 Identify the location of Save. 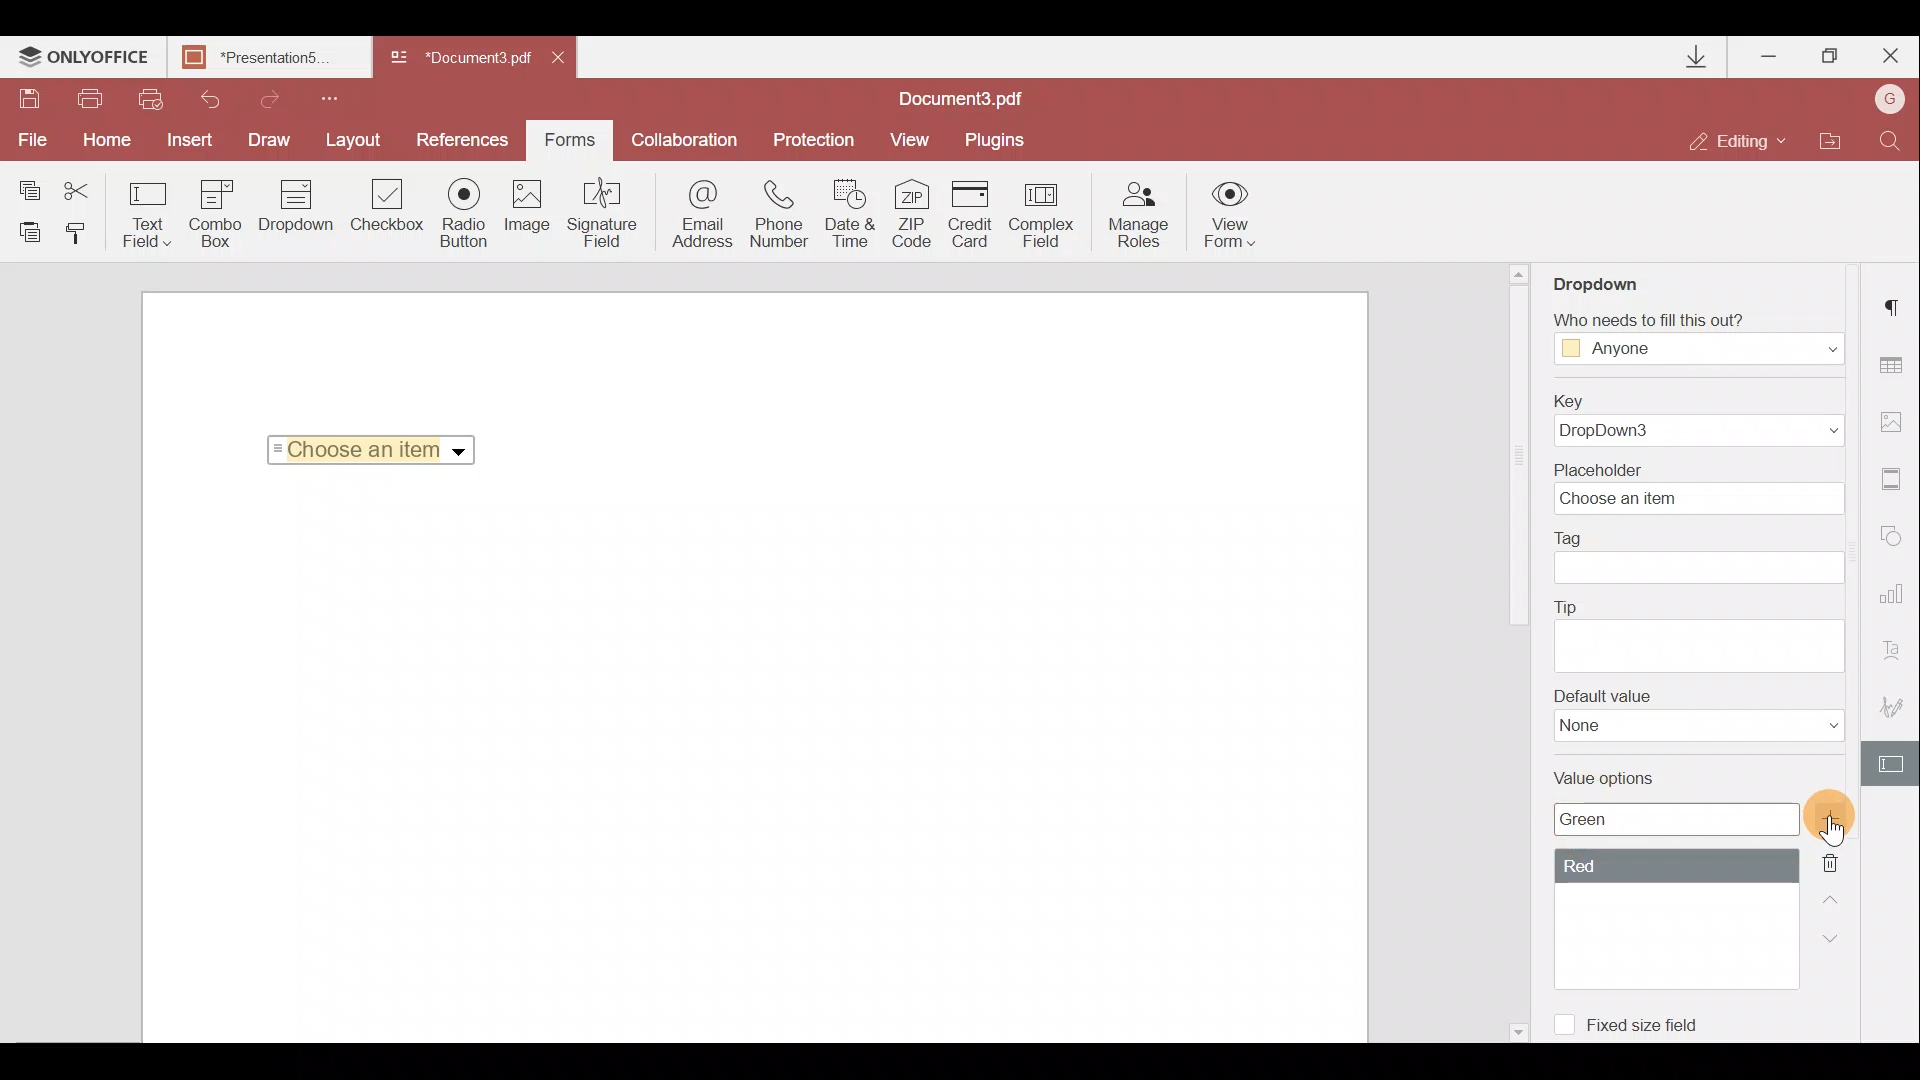
(29, 99).